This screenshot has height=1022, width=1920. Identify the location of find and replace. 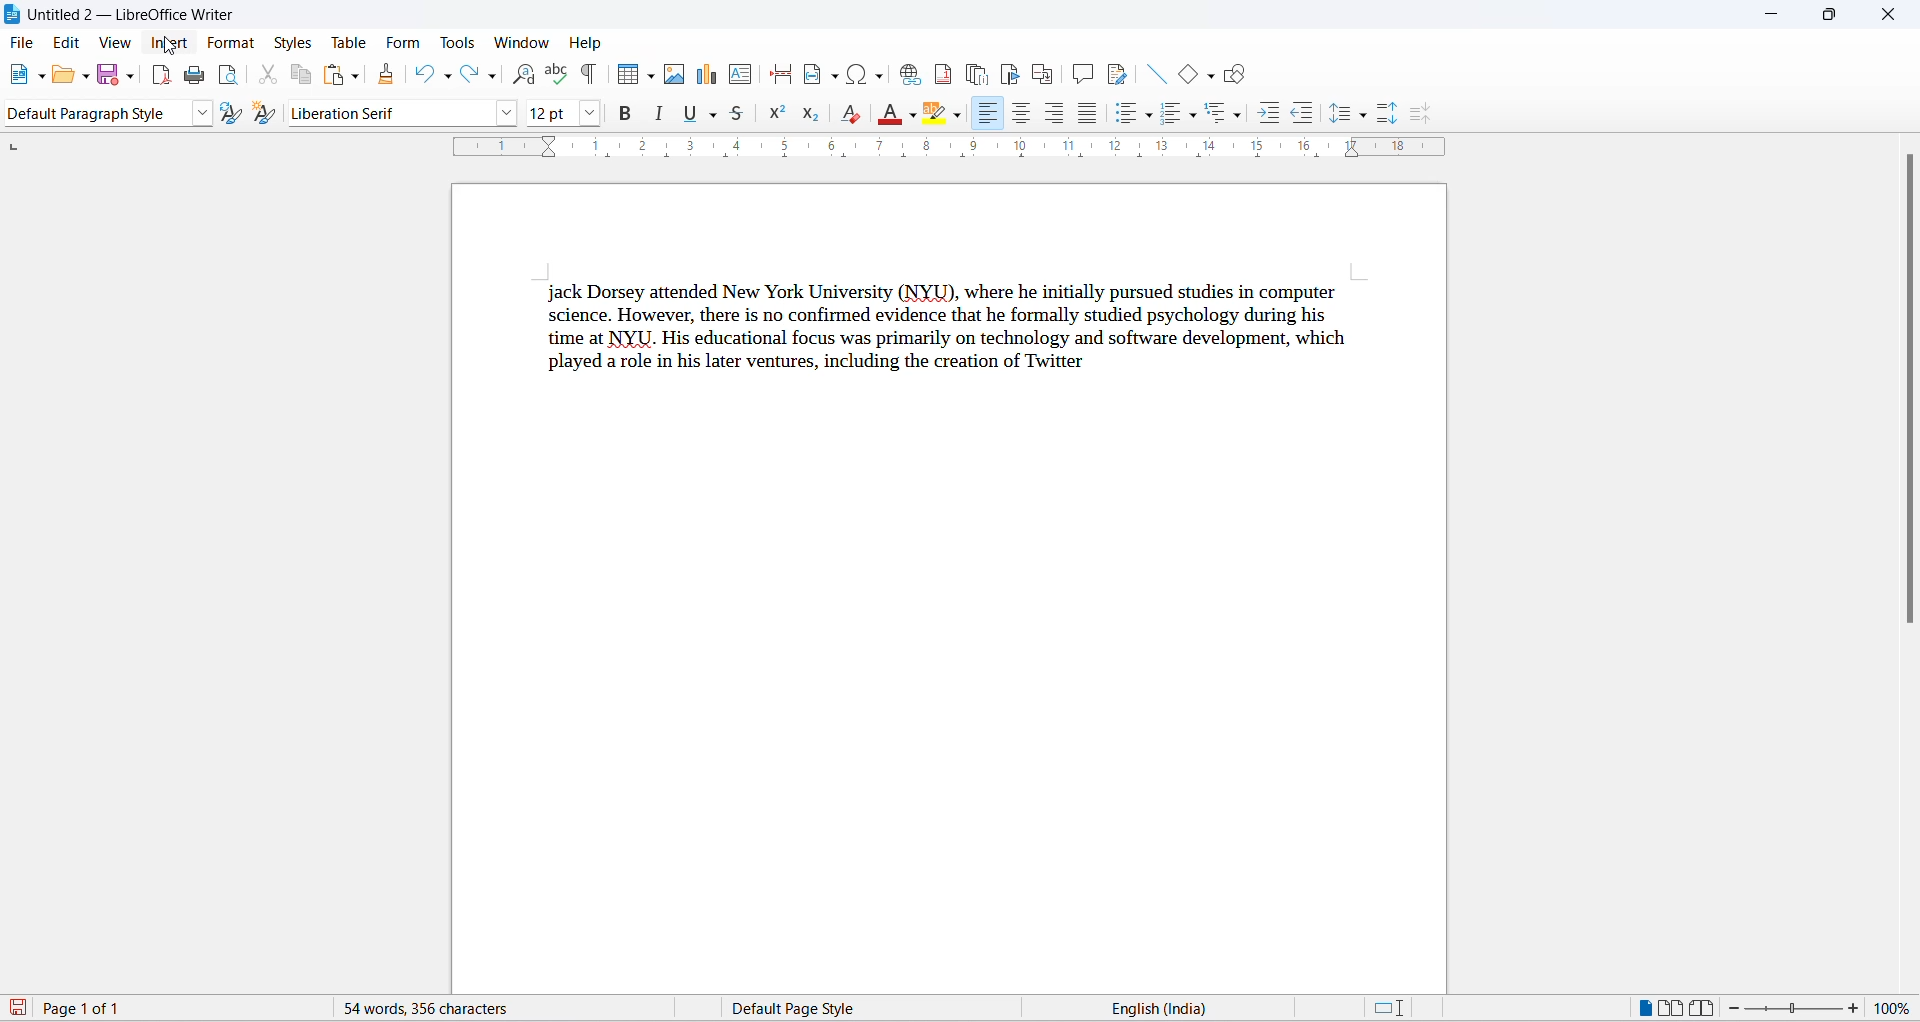
(528, 74).